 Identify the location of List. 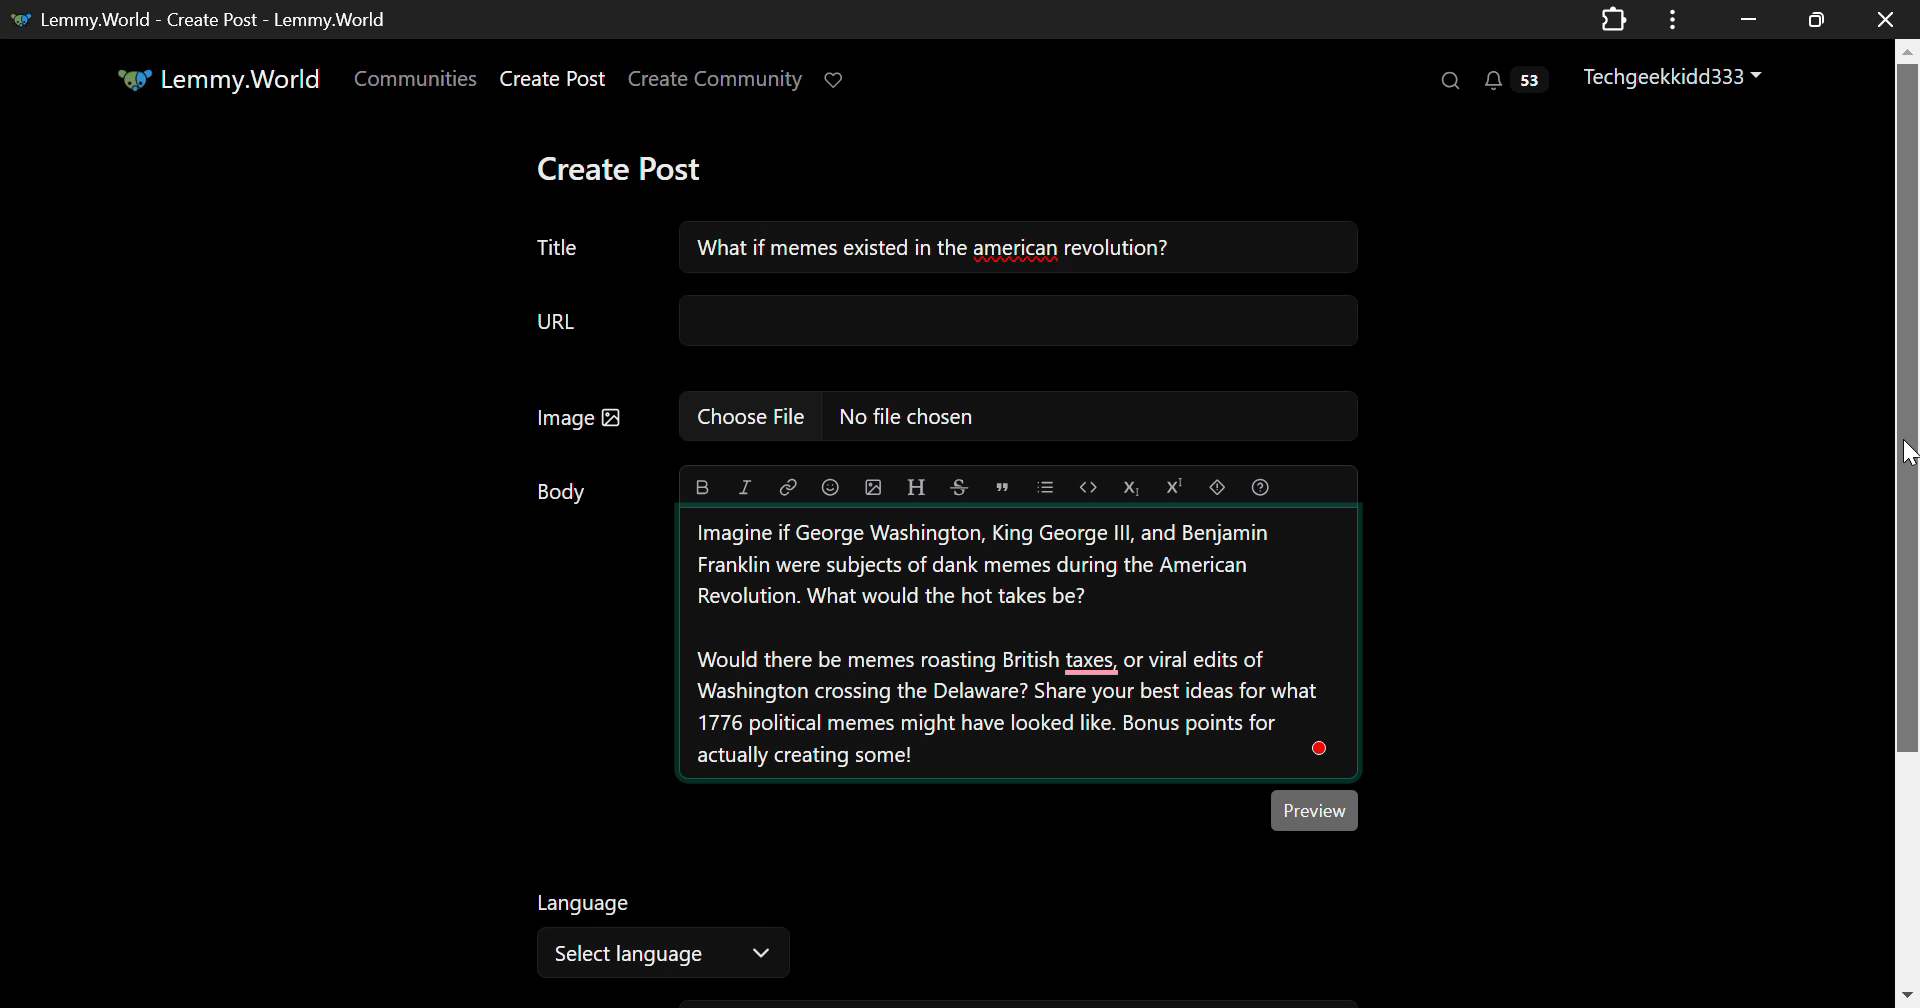
(1046, 486).